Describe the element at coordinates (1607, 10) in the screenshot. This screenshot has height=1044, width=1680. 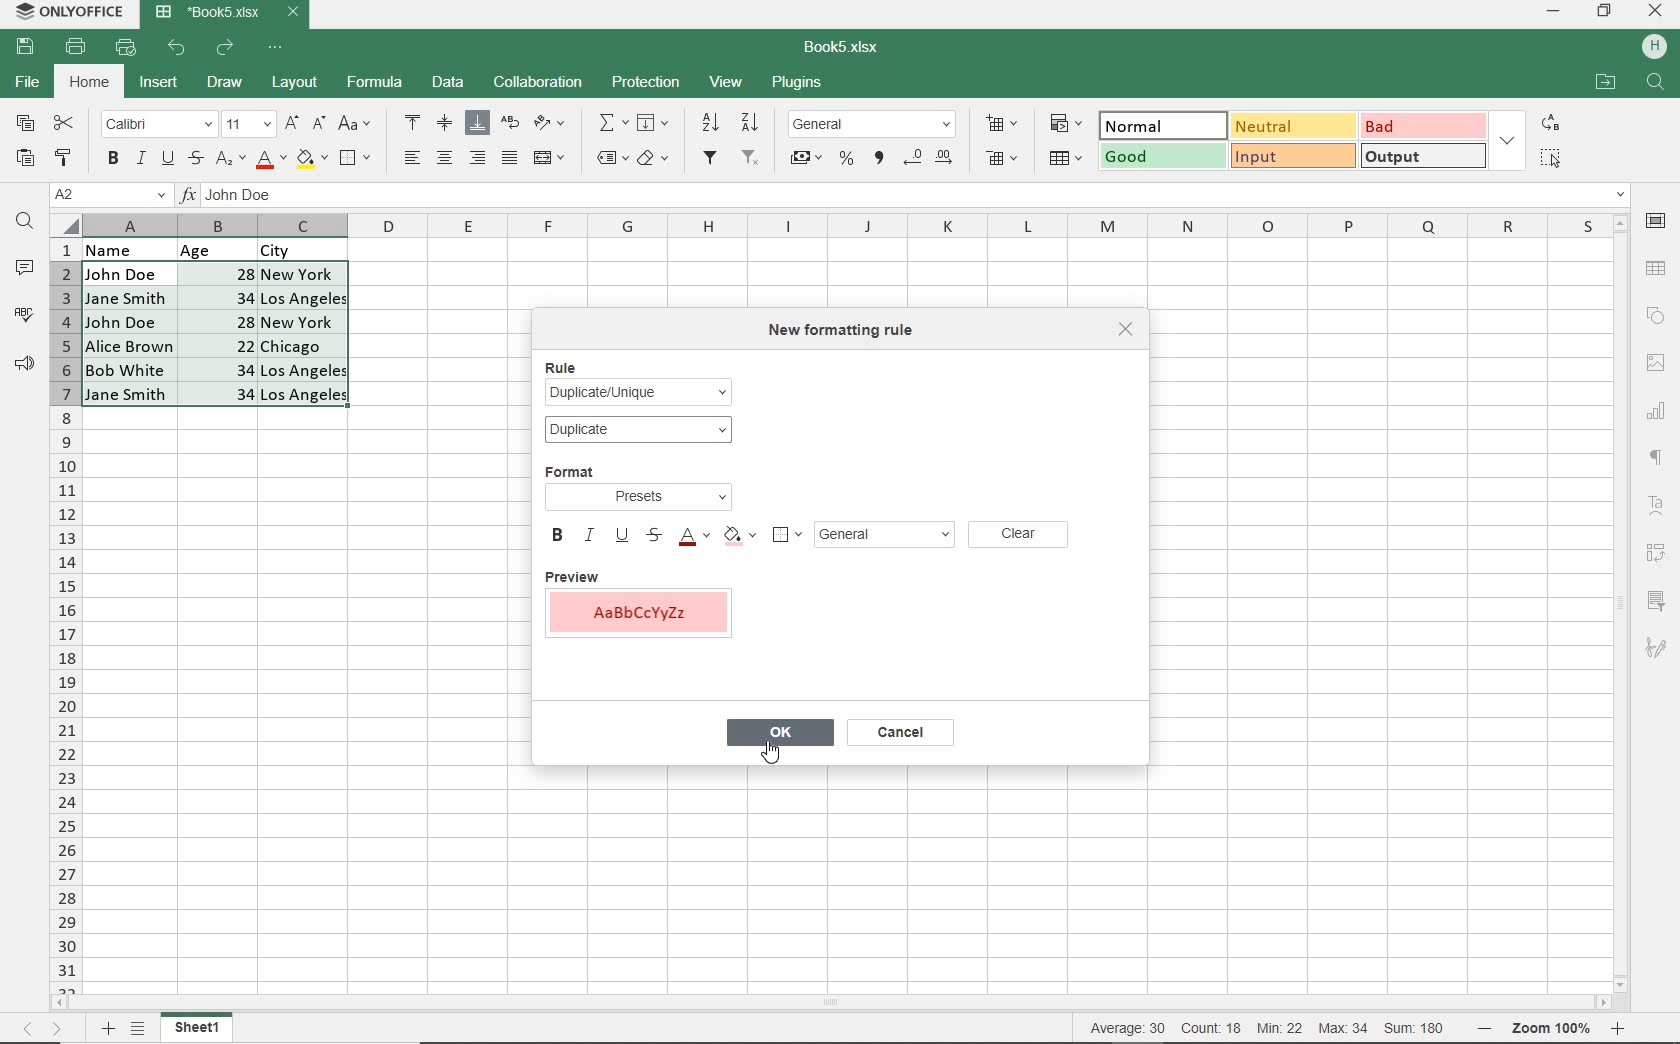
I see `RESTORE DOWN` at that location.